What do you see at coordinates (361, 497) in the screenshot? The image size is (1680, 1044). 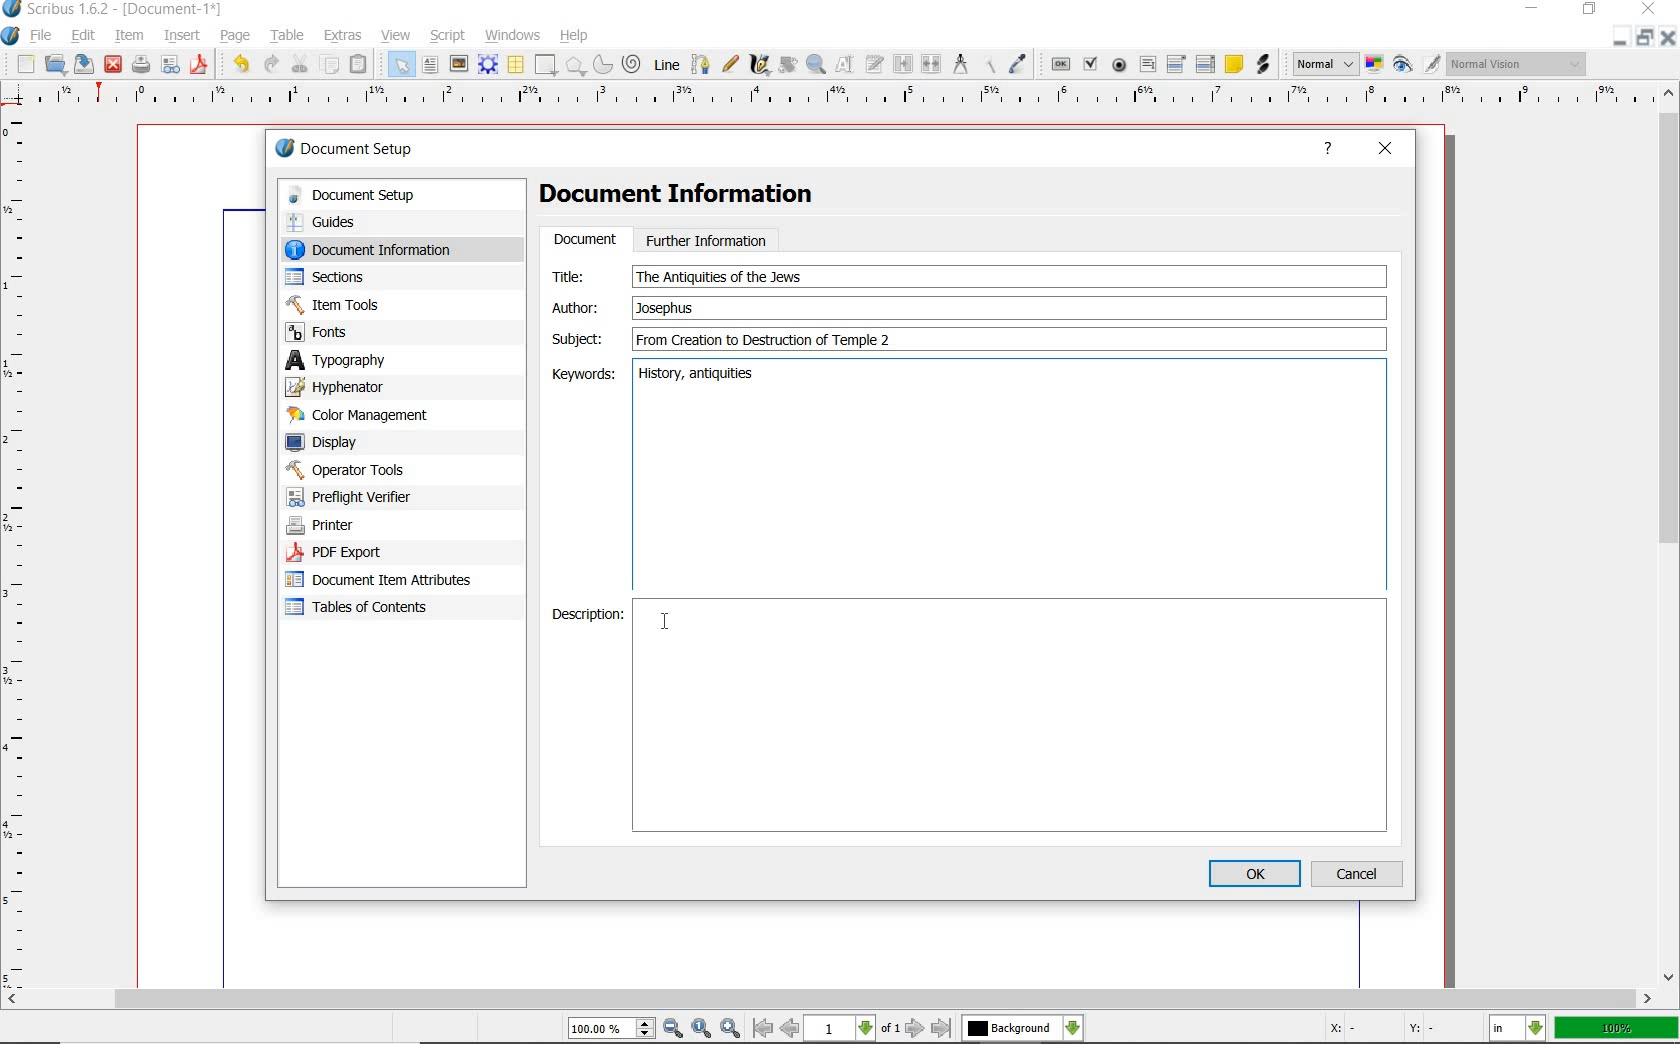 I see `preflight verifier` at bounding box center [361, 497].